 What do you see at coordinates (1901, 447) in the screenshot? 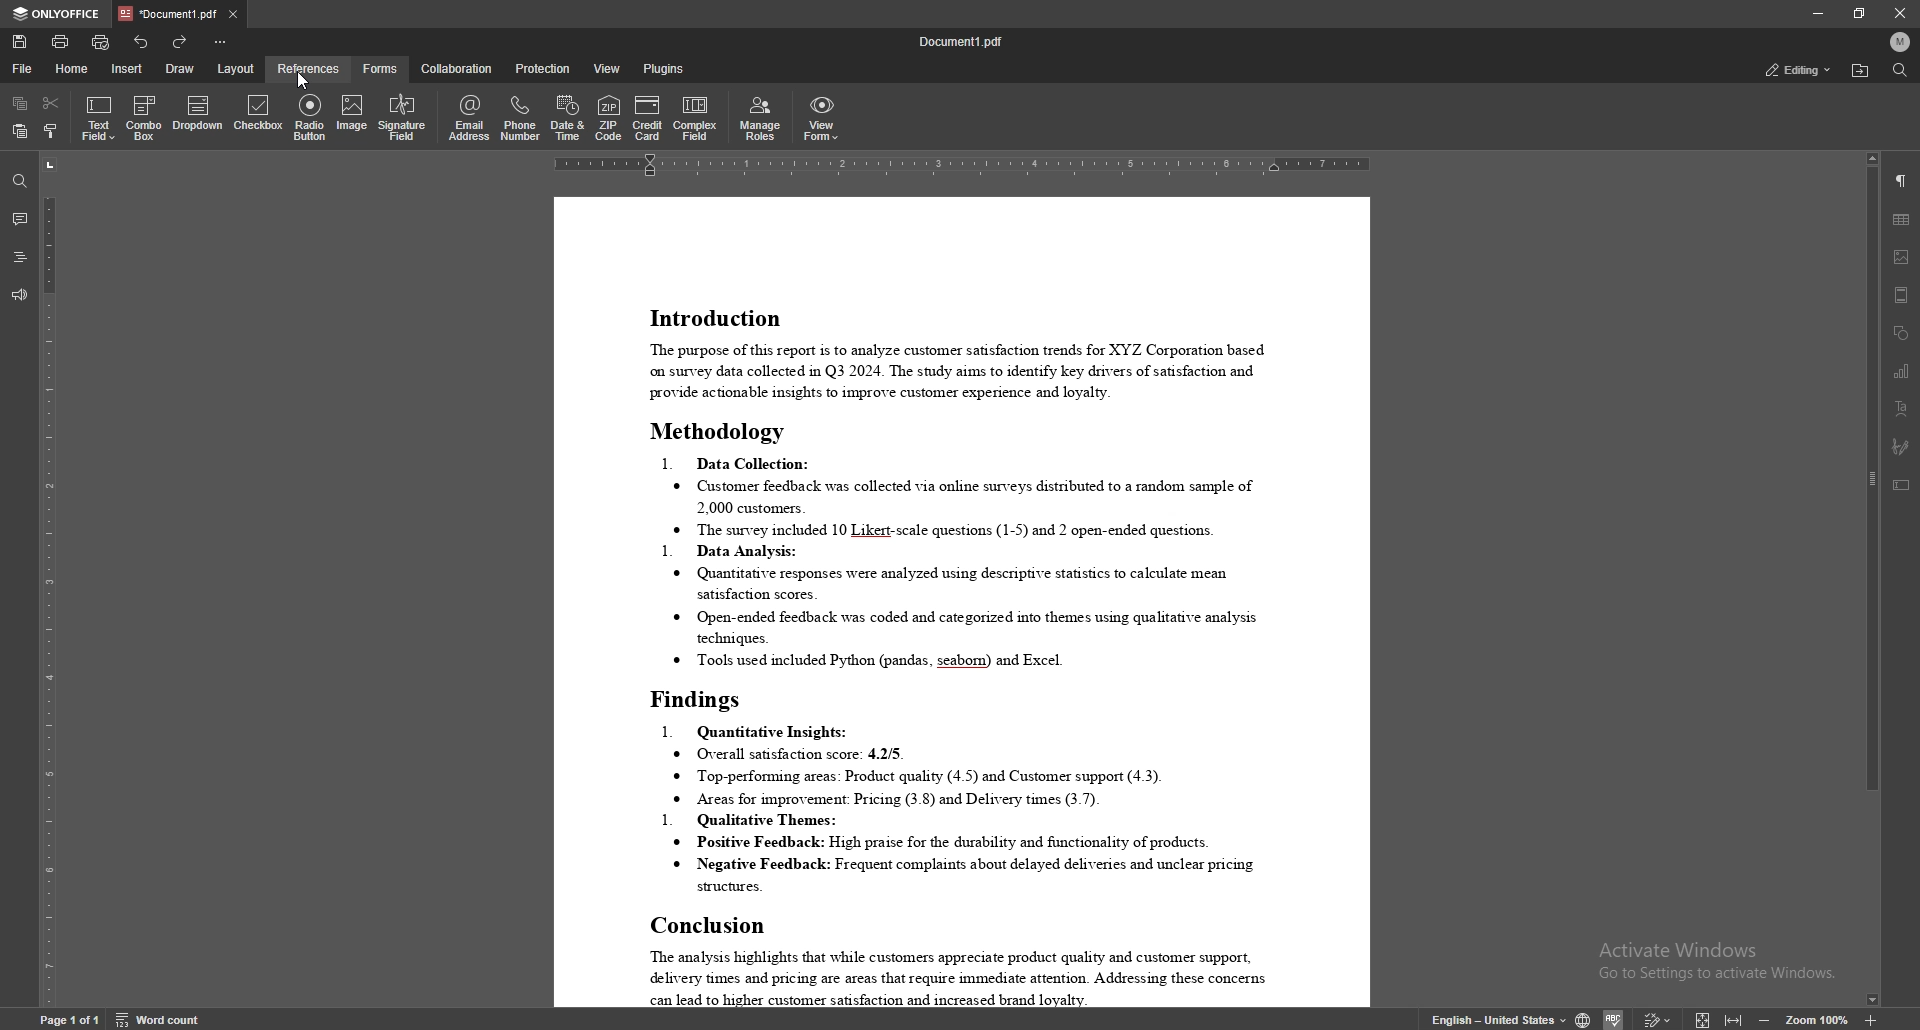
I see `signature field` at bounding box center [1901, 447].